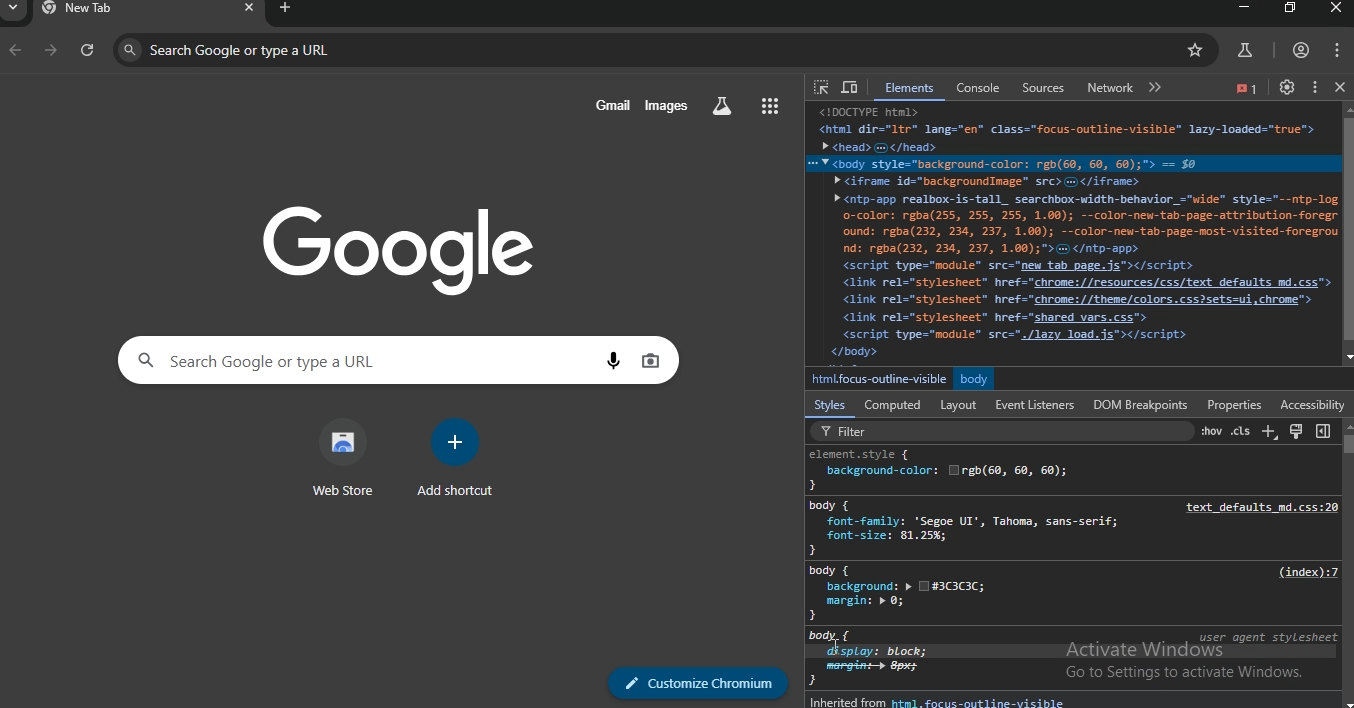 The width and height of the screenshot is (1354, 708). I want to click on minimize, so click(1236, 8).